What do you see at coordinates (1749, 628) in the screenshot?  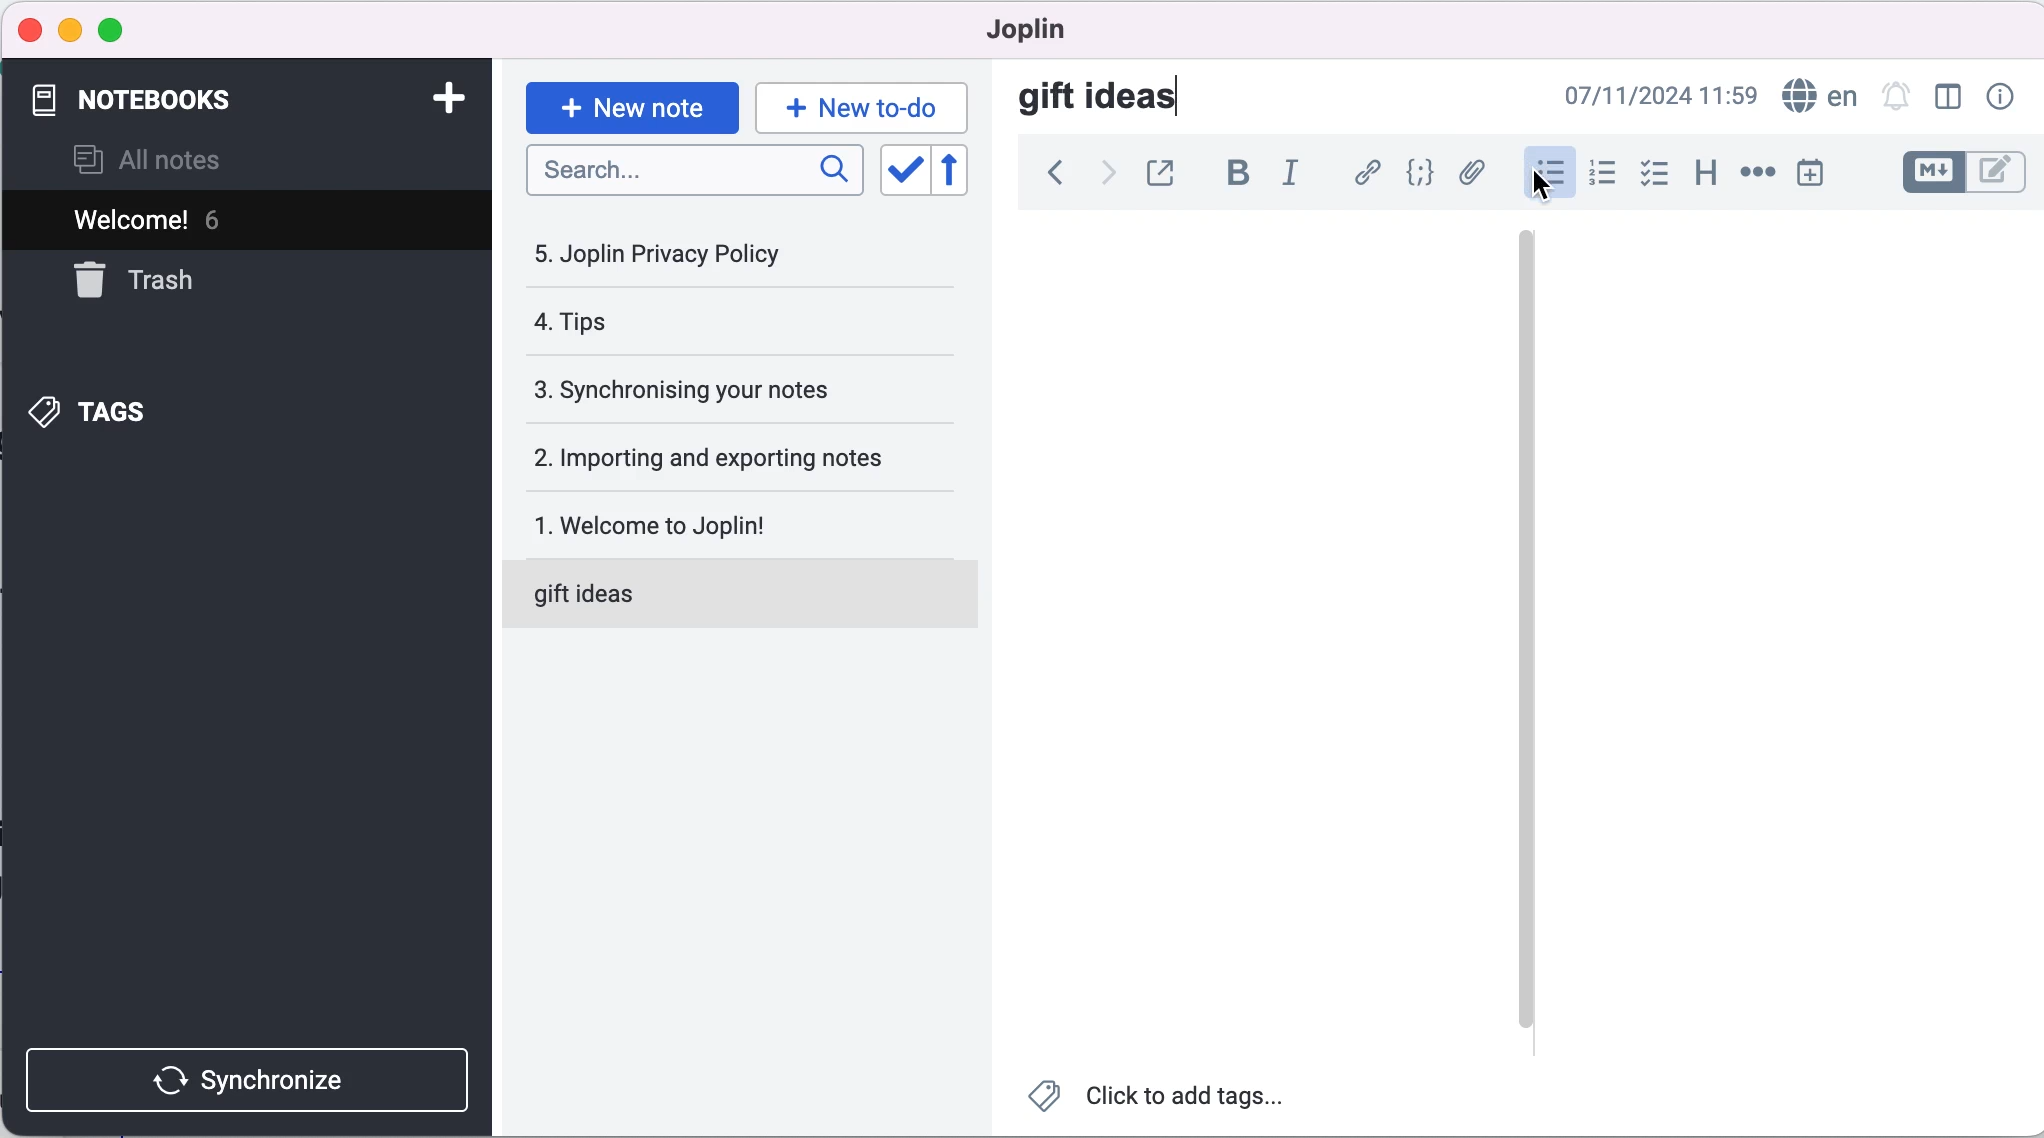 I see `blank canva` at bounding box center [1749, 628].